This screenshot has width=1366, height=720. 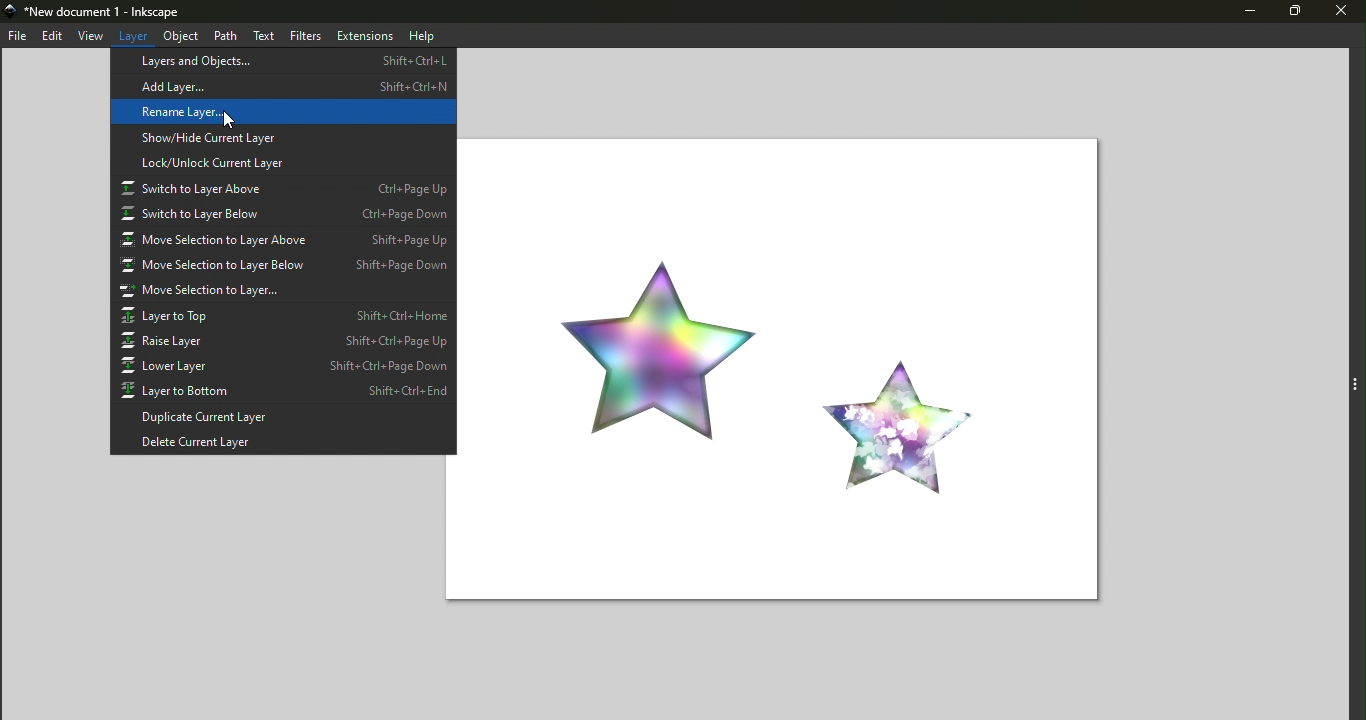 What do you see at coordinates (284, 60) in the screenshot?
I see `Layers and objects` at bounding box center [284, 60].